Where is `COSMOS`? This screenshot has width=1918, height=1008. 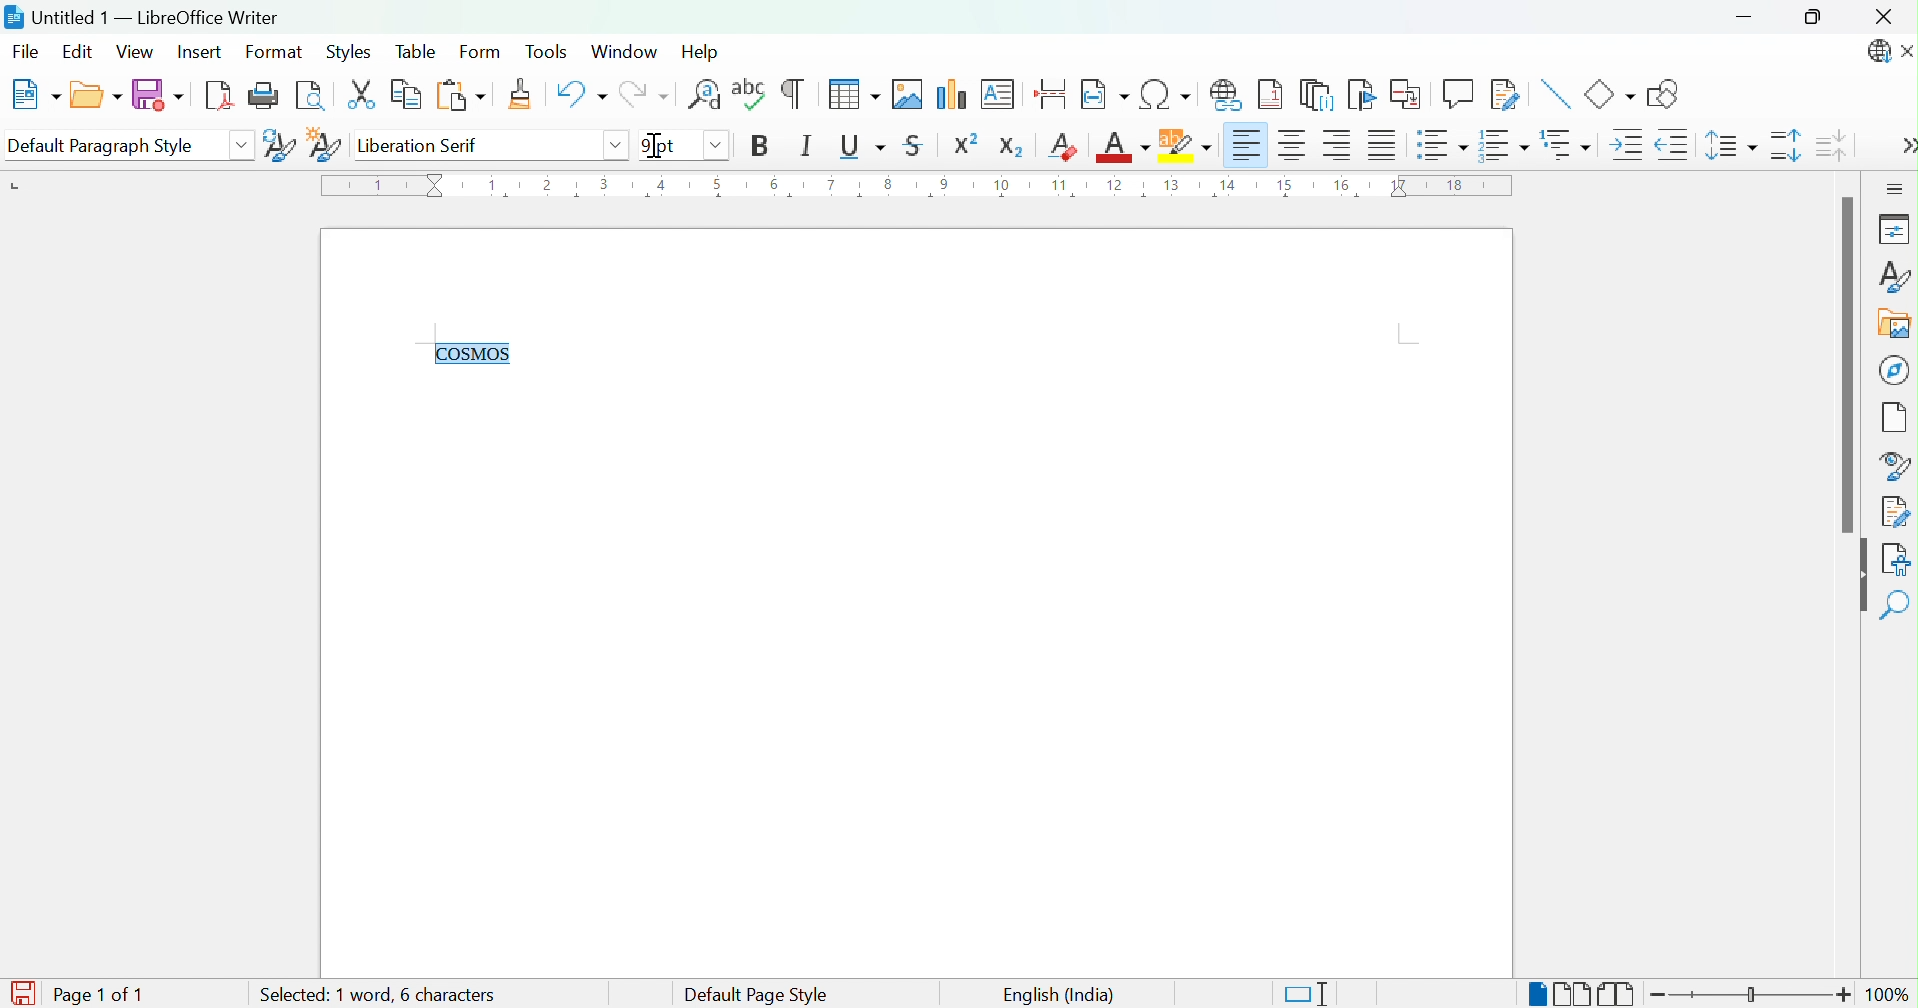 COSMOS is located at coordinates (487, 354).